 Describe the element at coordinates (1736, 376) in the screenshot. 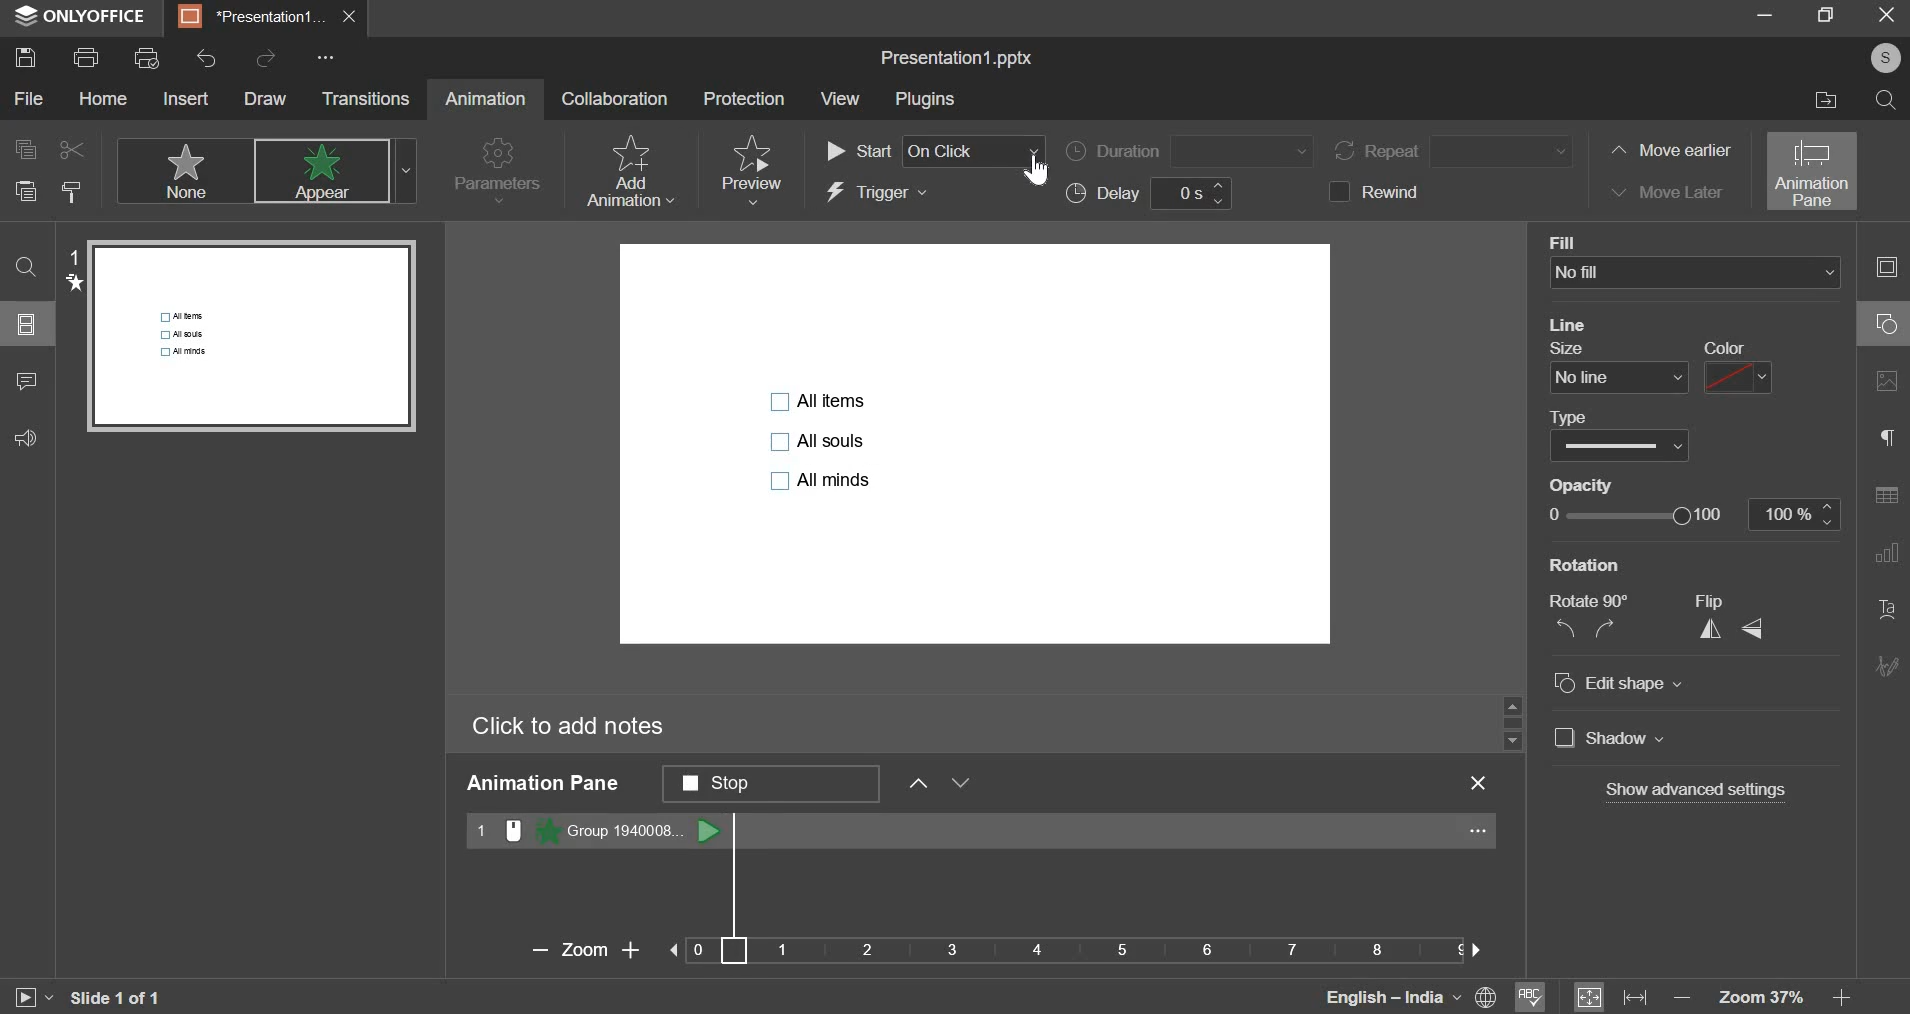

I see `color` at that location.